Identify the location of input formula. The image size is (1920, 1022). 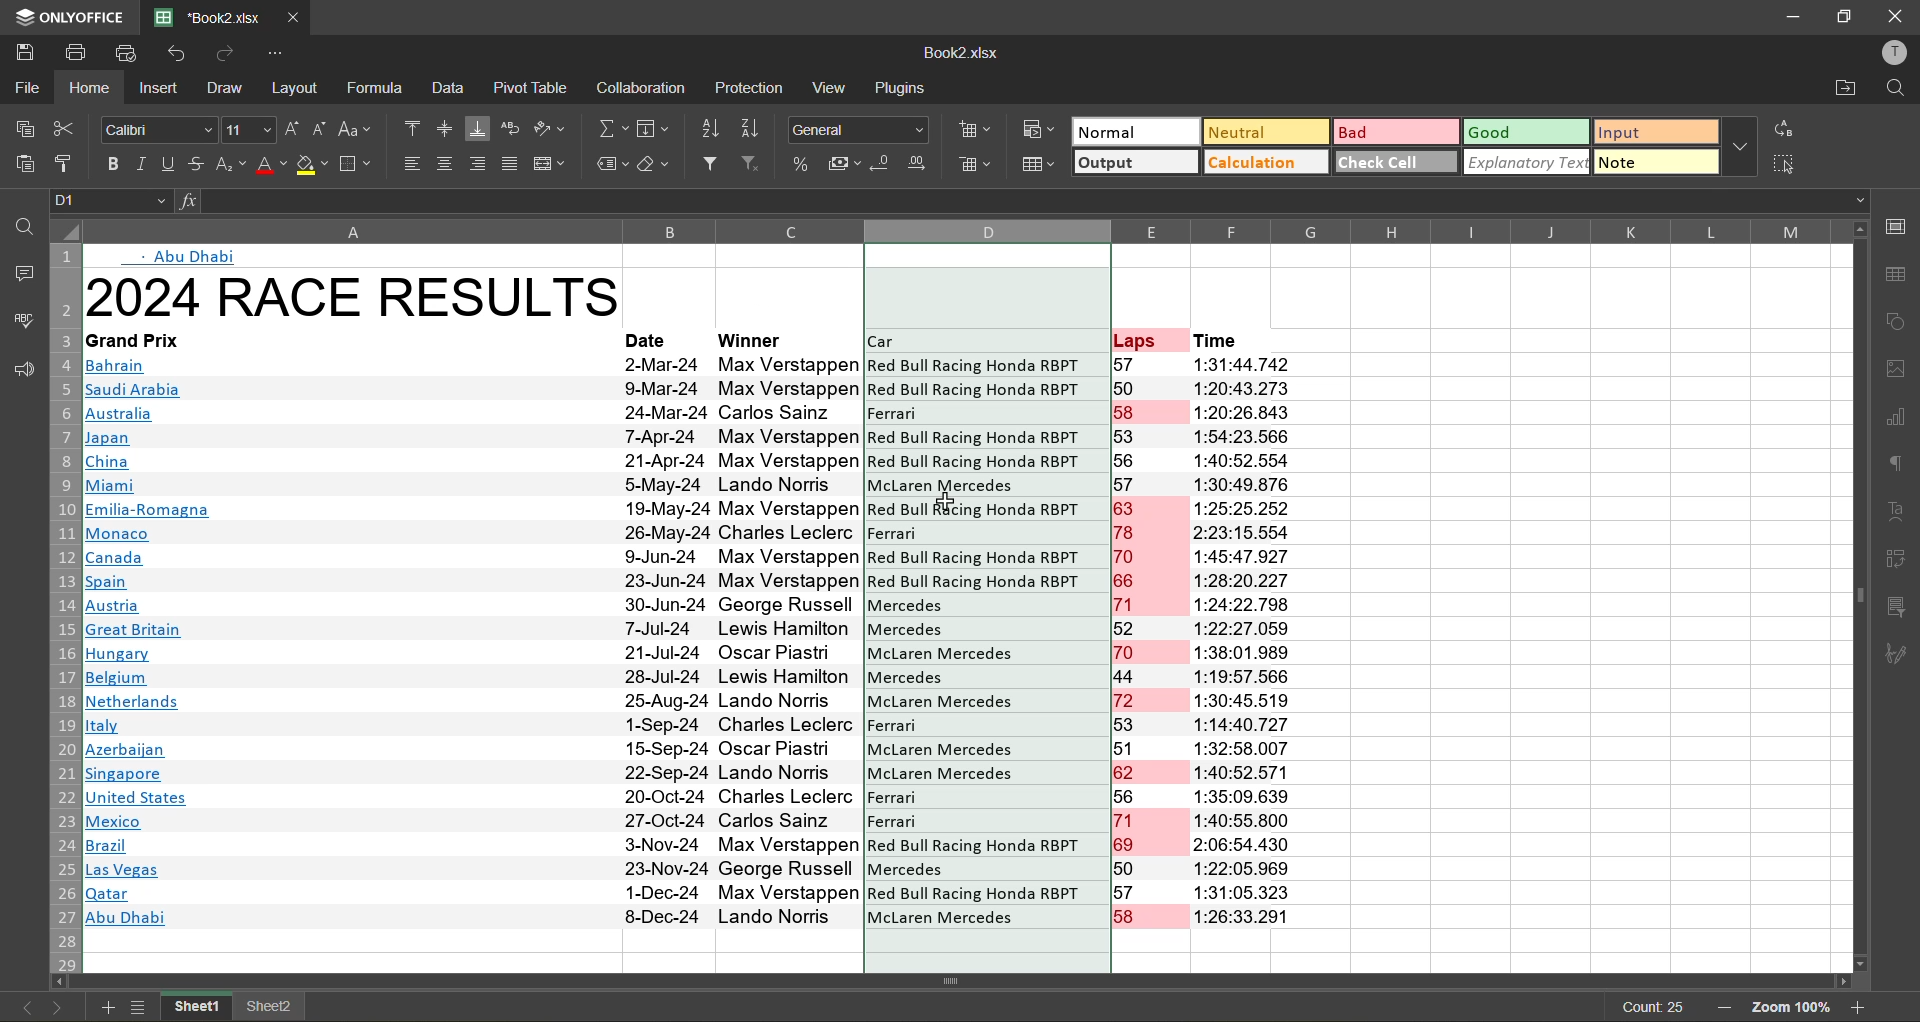
(182, 202).